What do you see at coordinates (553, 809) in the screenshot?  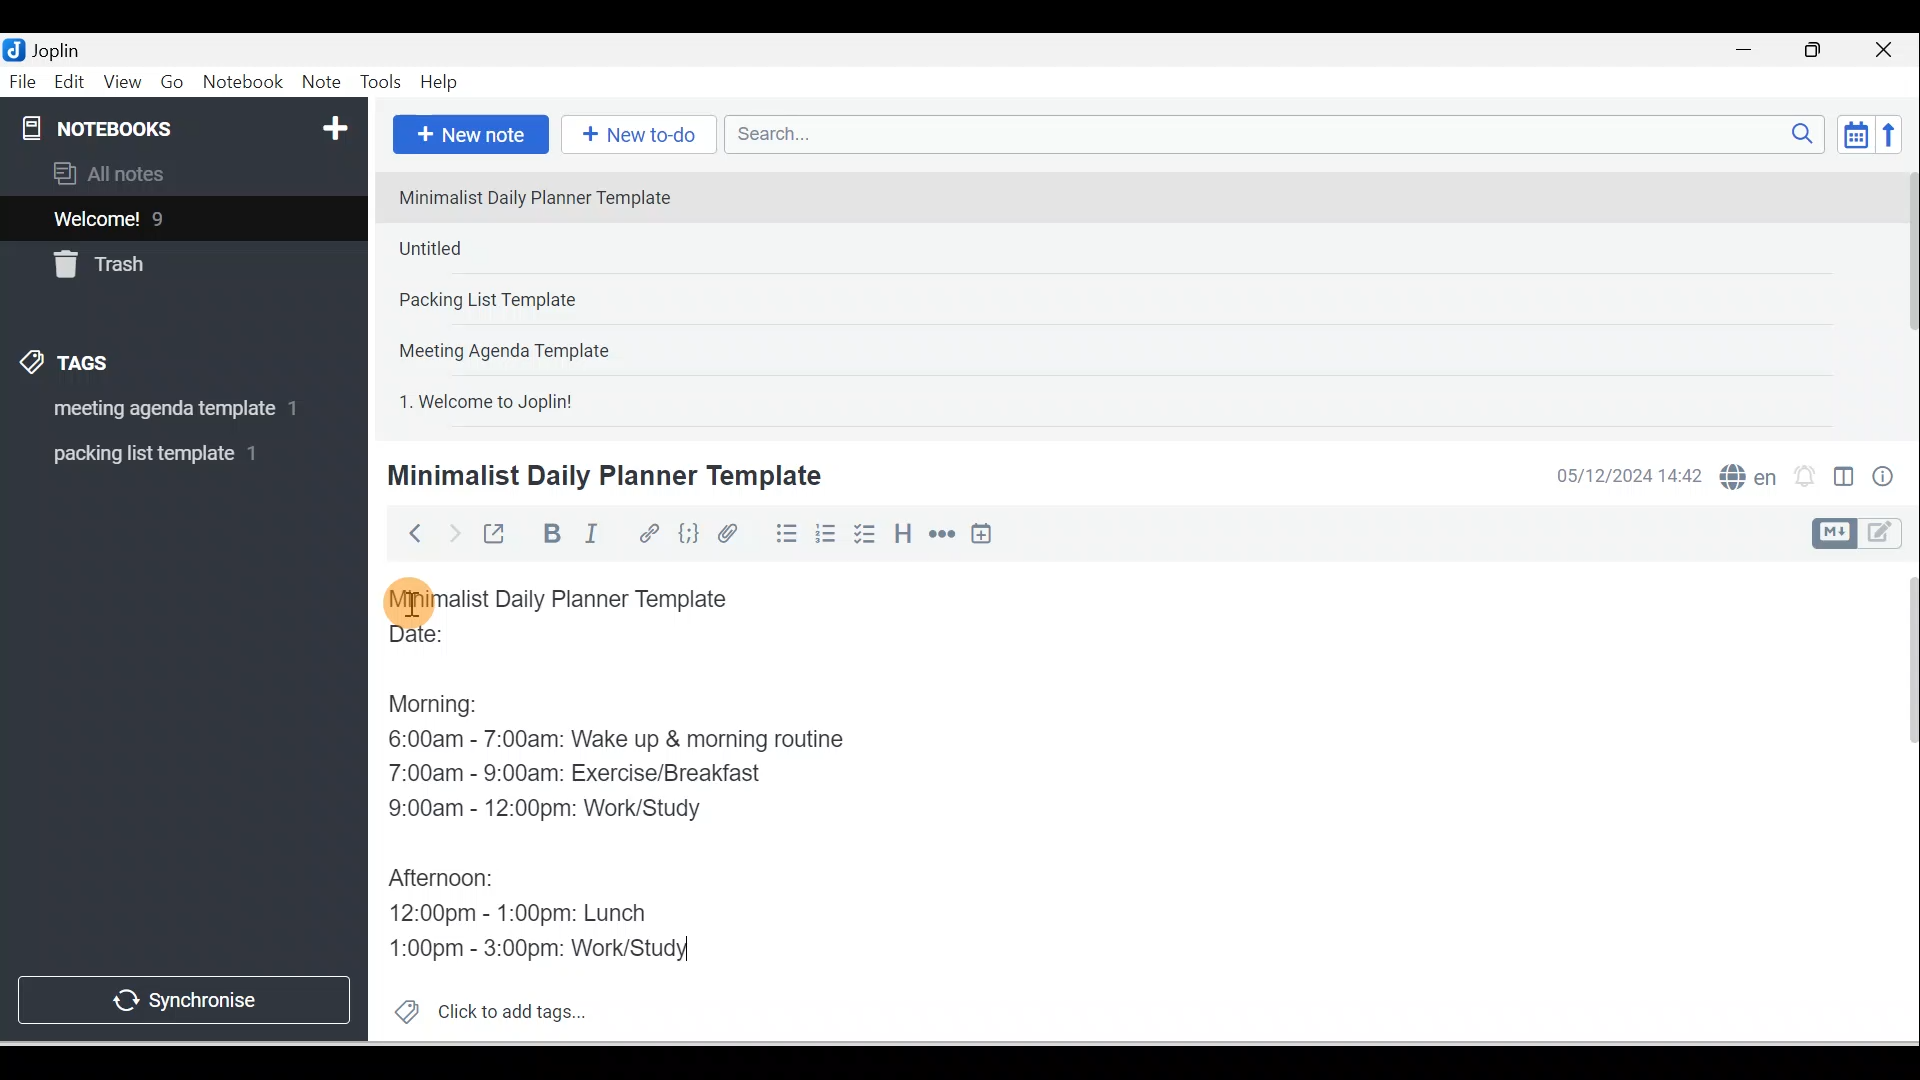 I see `9:00am - 12:00pm: Work/Study` at bounding box center [553, 809].